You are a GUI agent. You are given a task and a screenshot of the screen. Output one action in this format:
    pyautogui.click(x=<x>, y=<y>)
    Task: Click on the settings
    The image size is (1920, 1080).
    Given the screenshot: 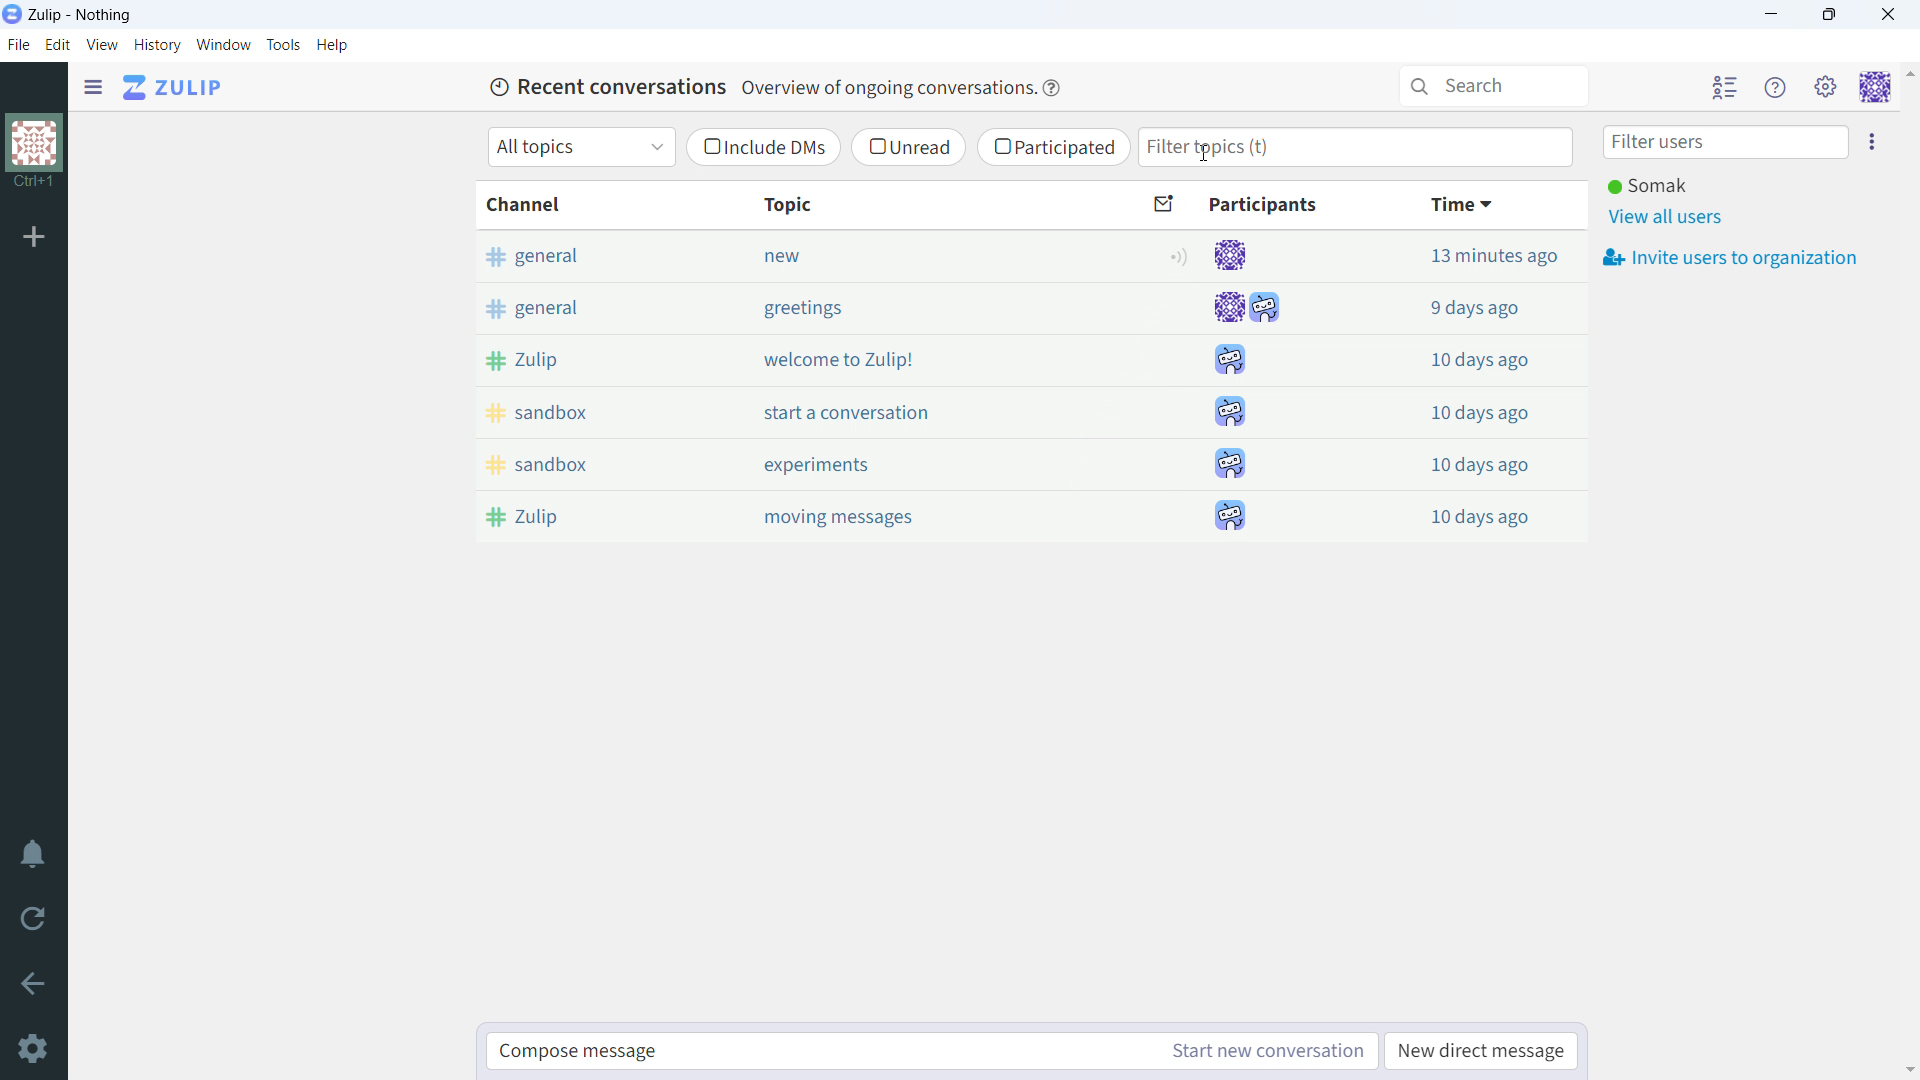 What is the action you would take?
    pyautogui.click(x=33, y=1050)
    